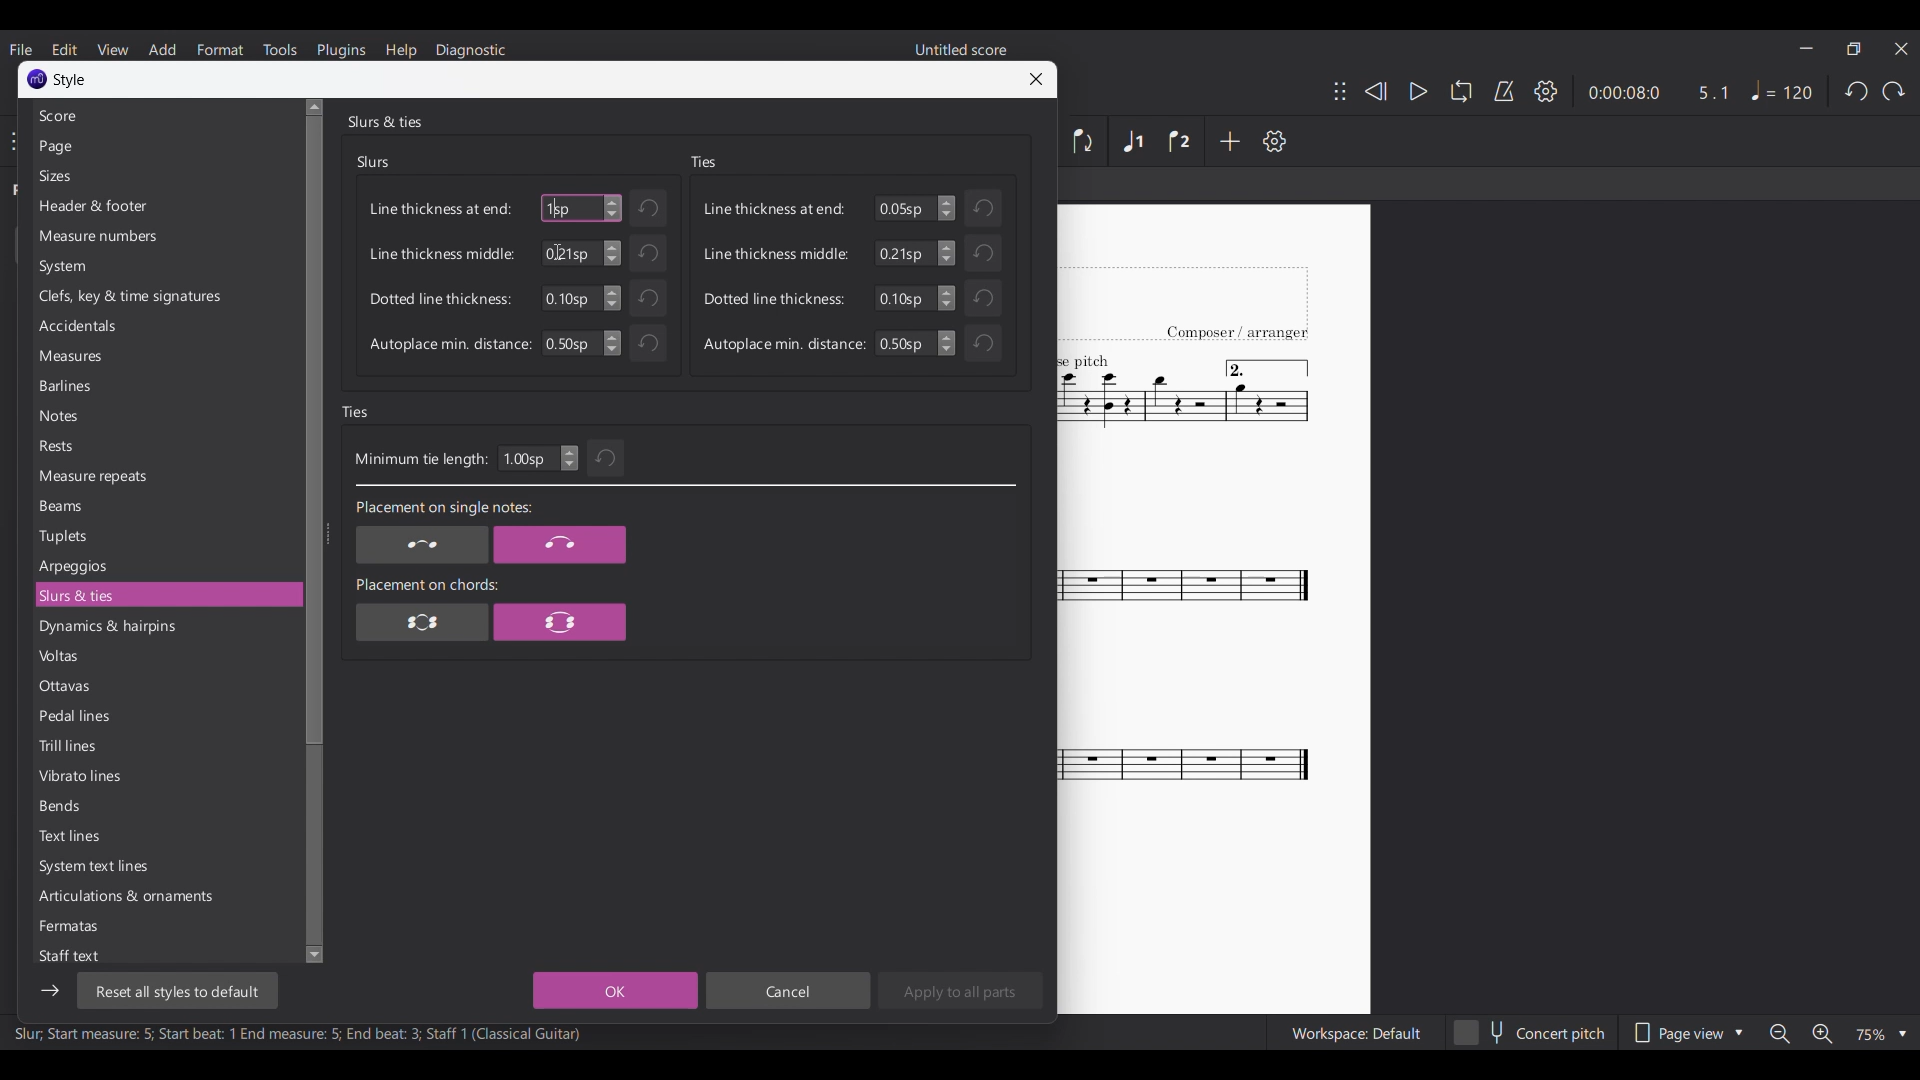 This screenshot has height=1080, width=1920. Describe the element at coordinates (401, 50) in the screenshot. I see `Help menu` at that location.